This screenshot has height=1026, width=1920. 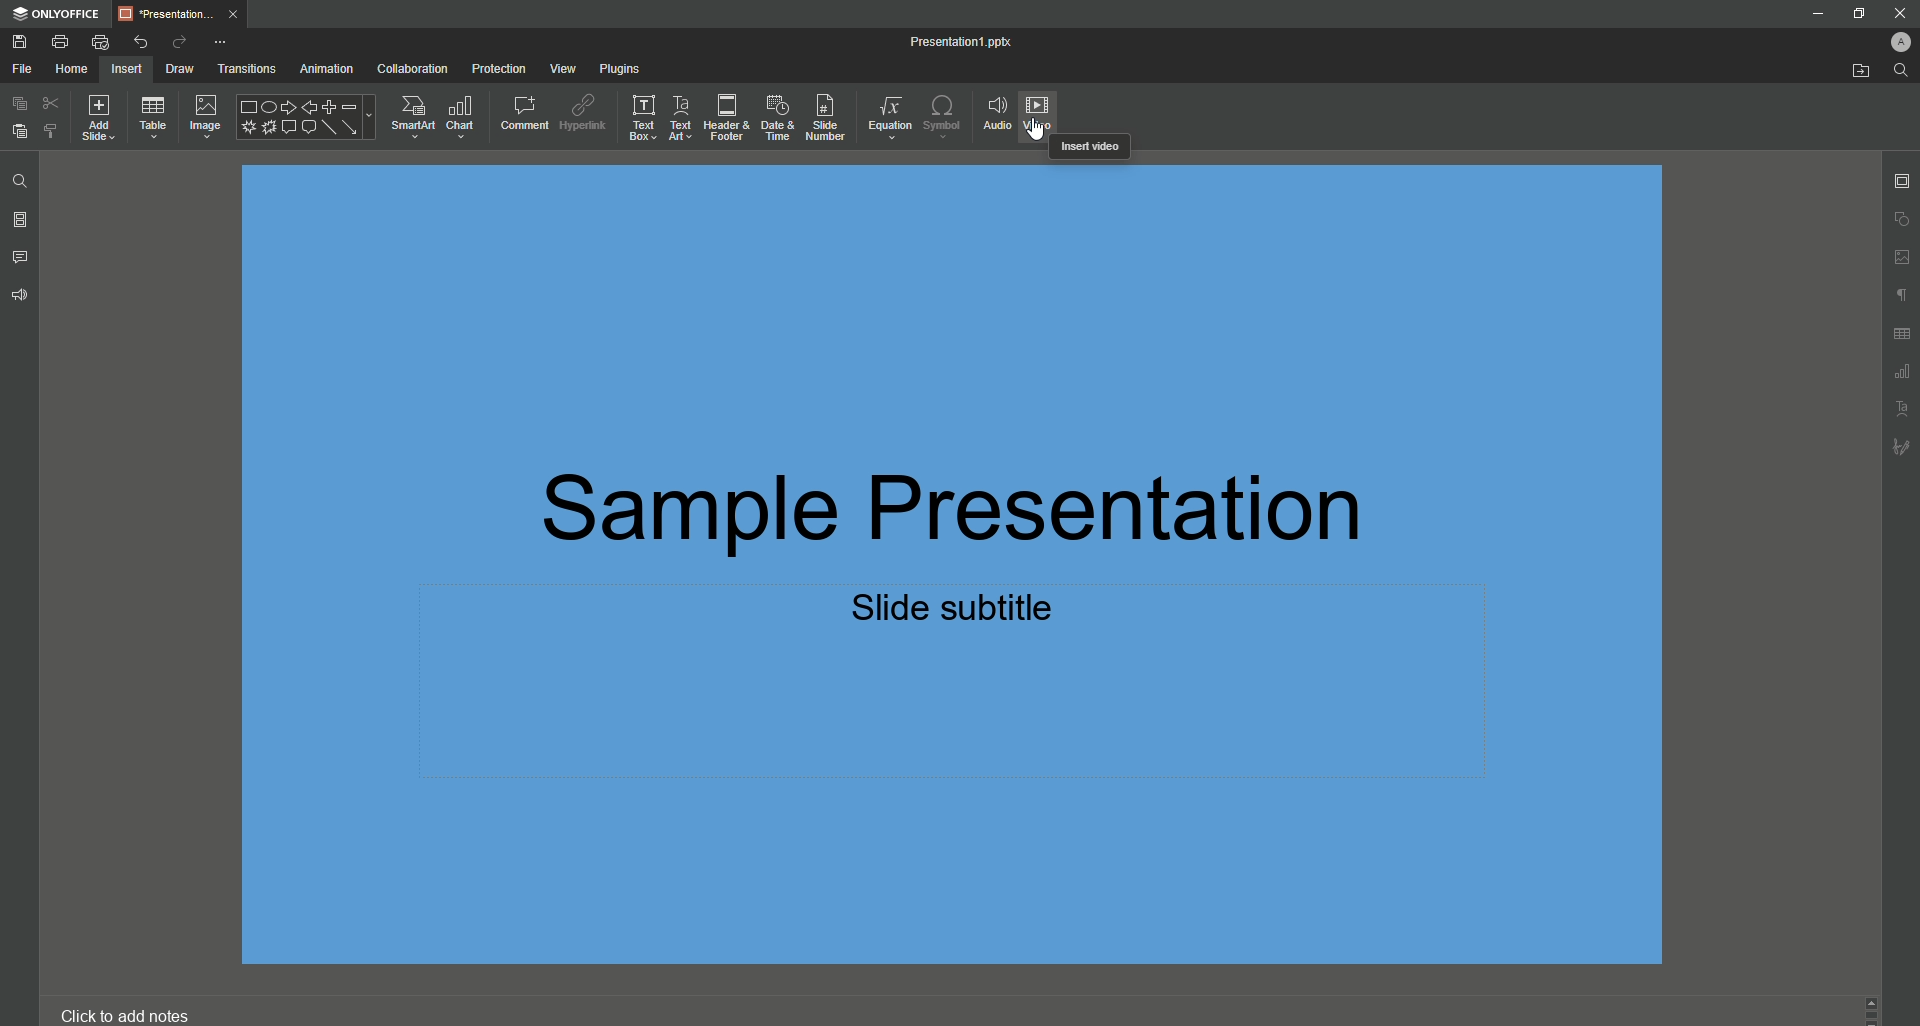 I want to click on Sample Presentation, so click(x=967, y=502).